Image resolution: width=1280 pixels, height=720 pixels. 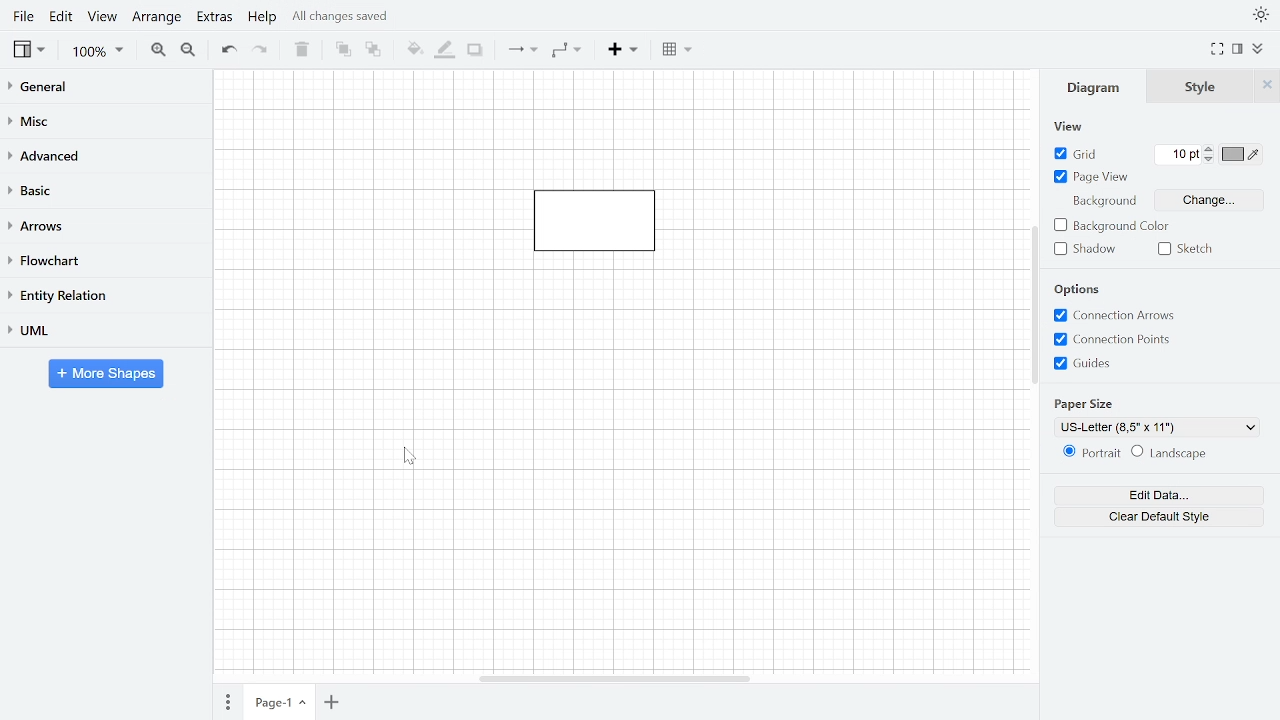 I want to click on View, so click(x=1069, y=127).